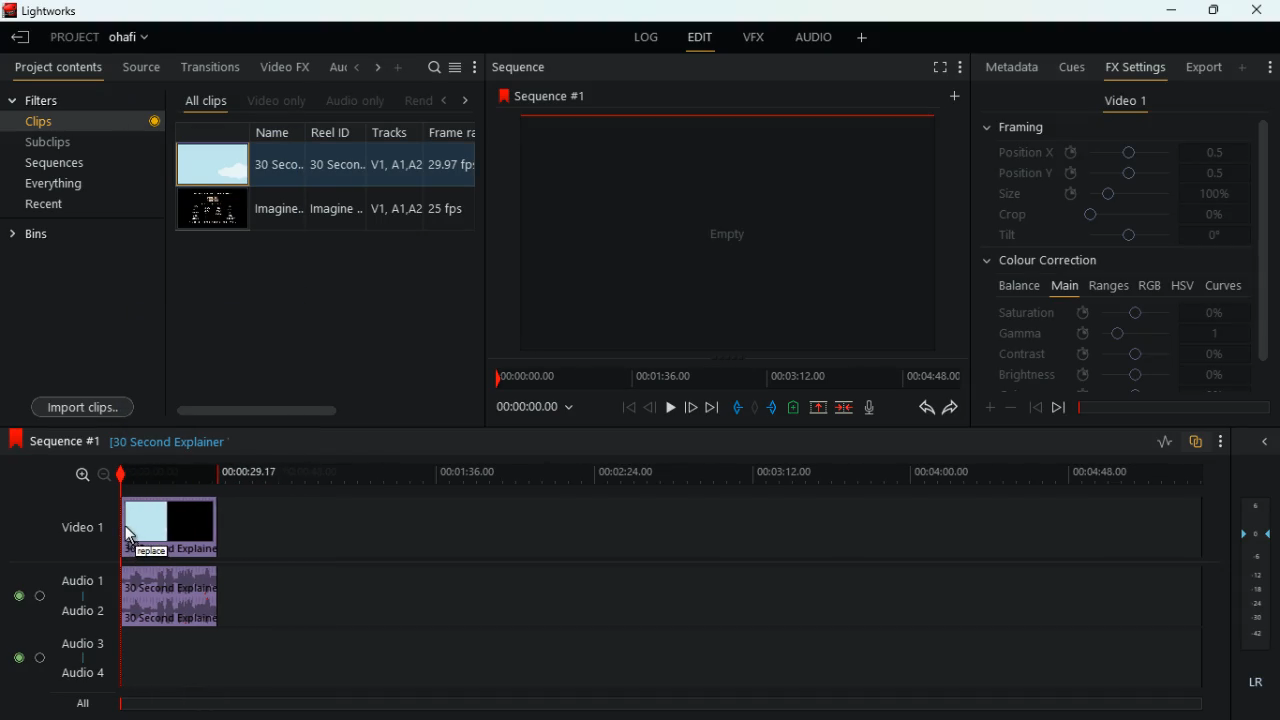 This screenshot has height=720, width=1280. I want to click on fx settings, so click(1135, 69).